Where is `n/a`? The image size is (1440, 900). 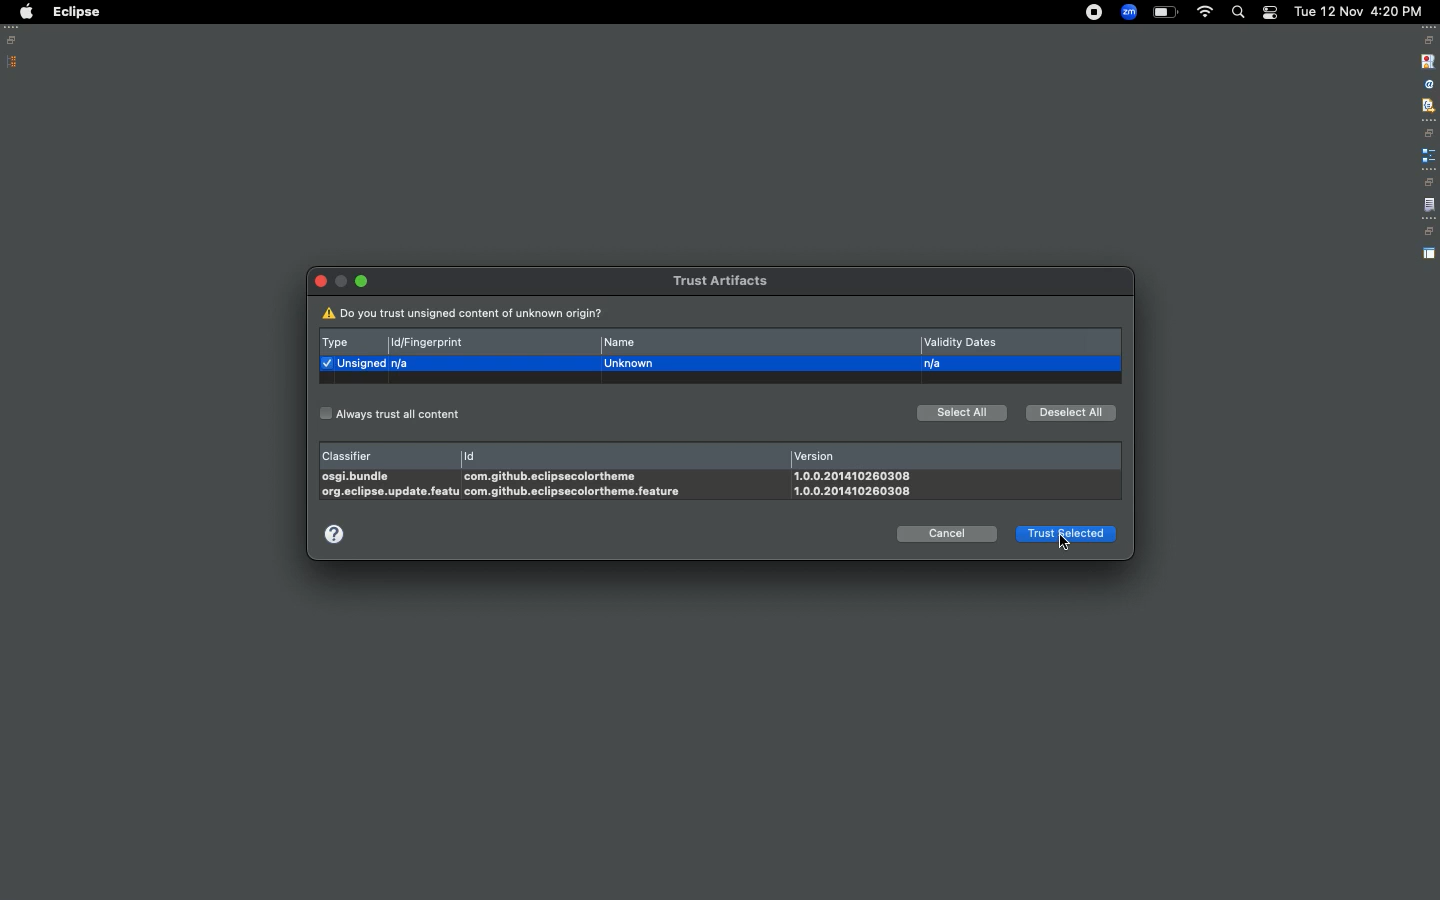
n/a is located at coordinates (939, 364).